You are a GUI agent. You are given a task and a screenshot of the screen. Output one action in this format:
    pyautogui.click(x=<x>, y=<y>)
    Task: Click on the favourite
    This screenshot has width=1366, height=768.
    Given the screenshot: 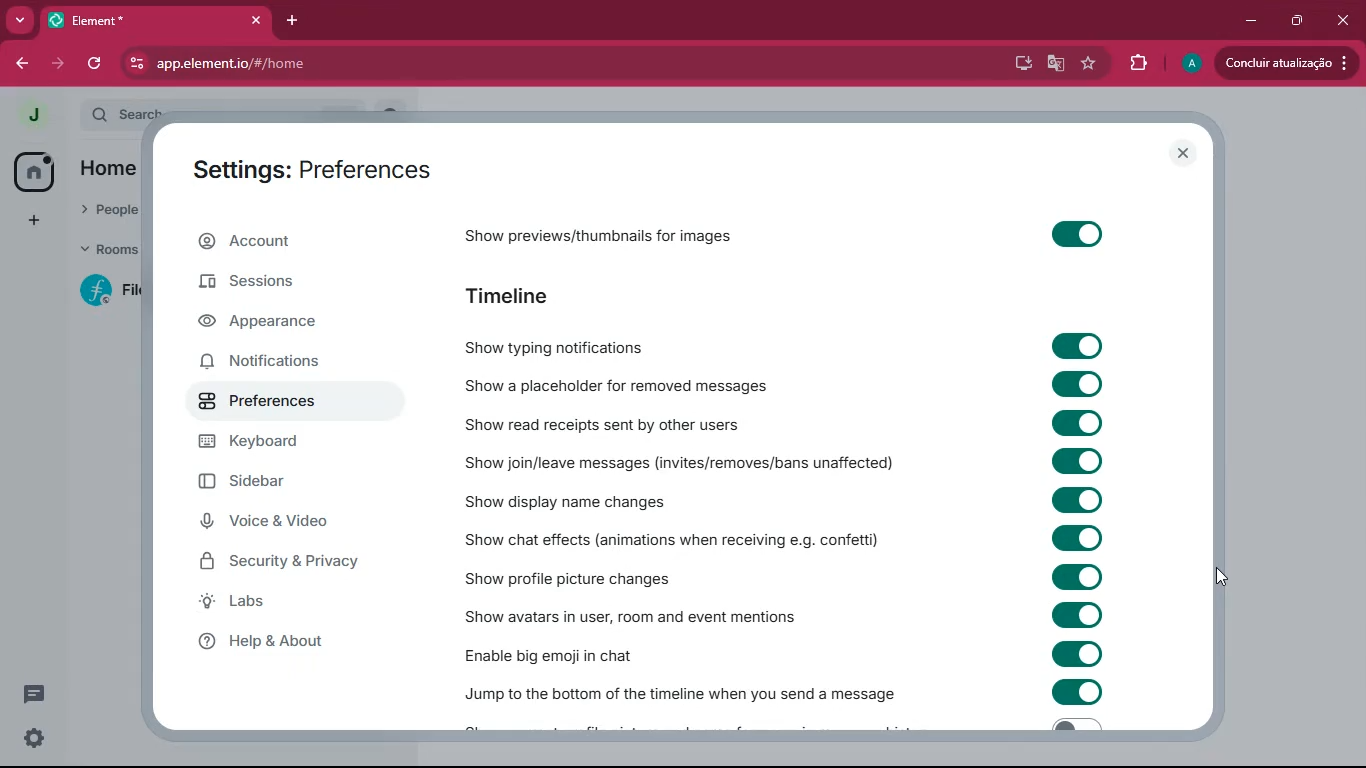 What is the action you would take?
    pyautogui.click(x=1091, y=64)
    